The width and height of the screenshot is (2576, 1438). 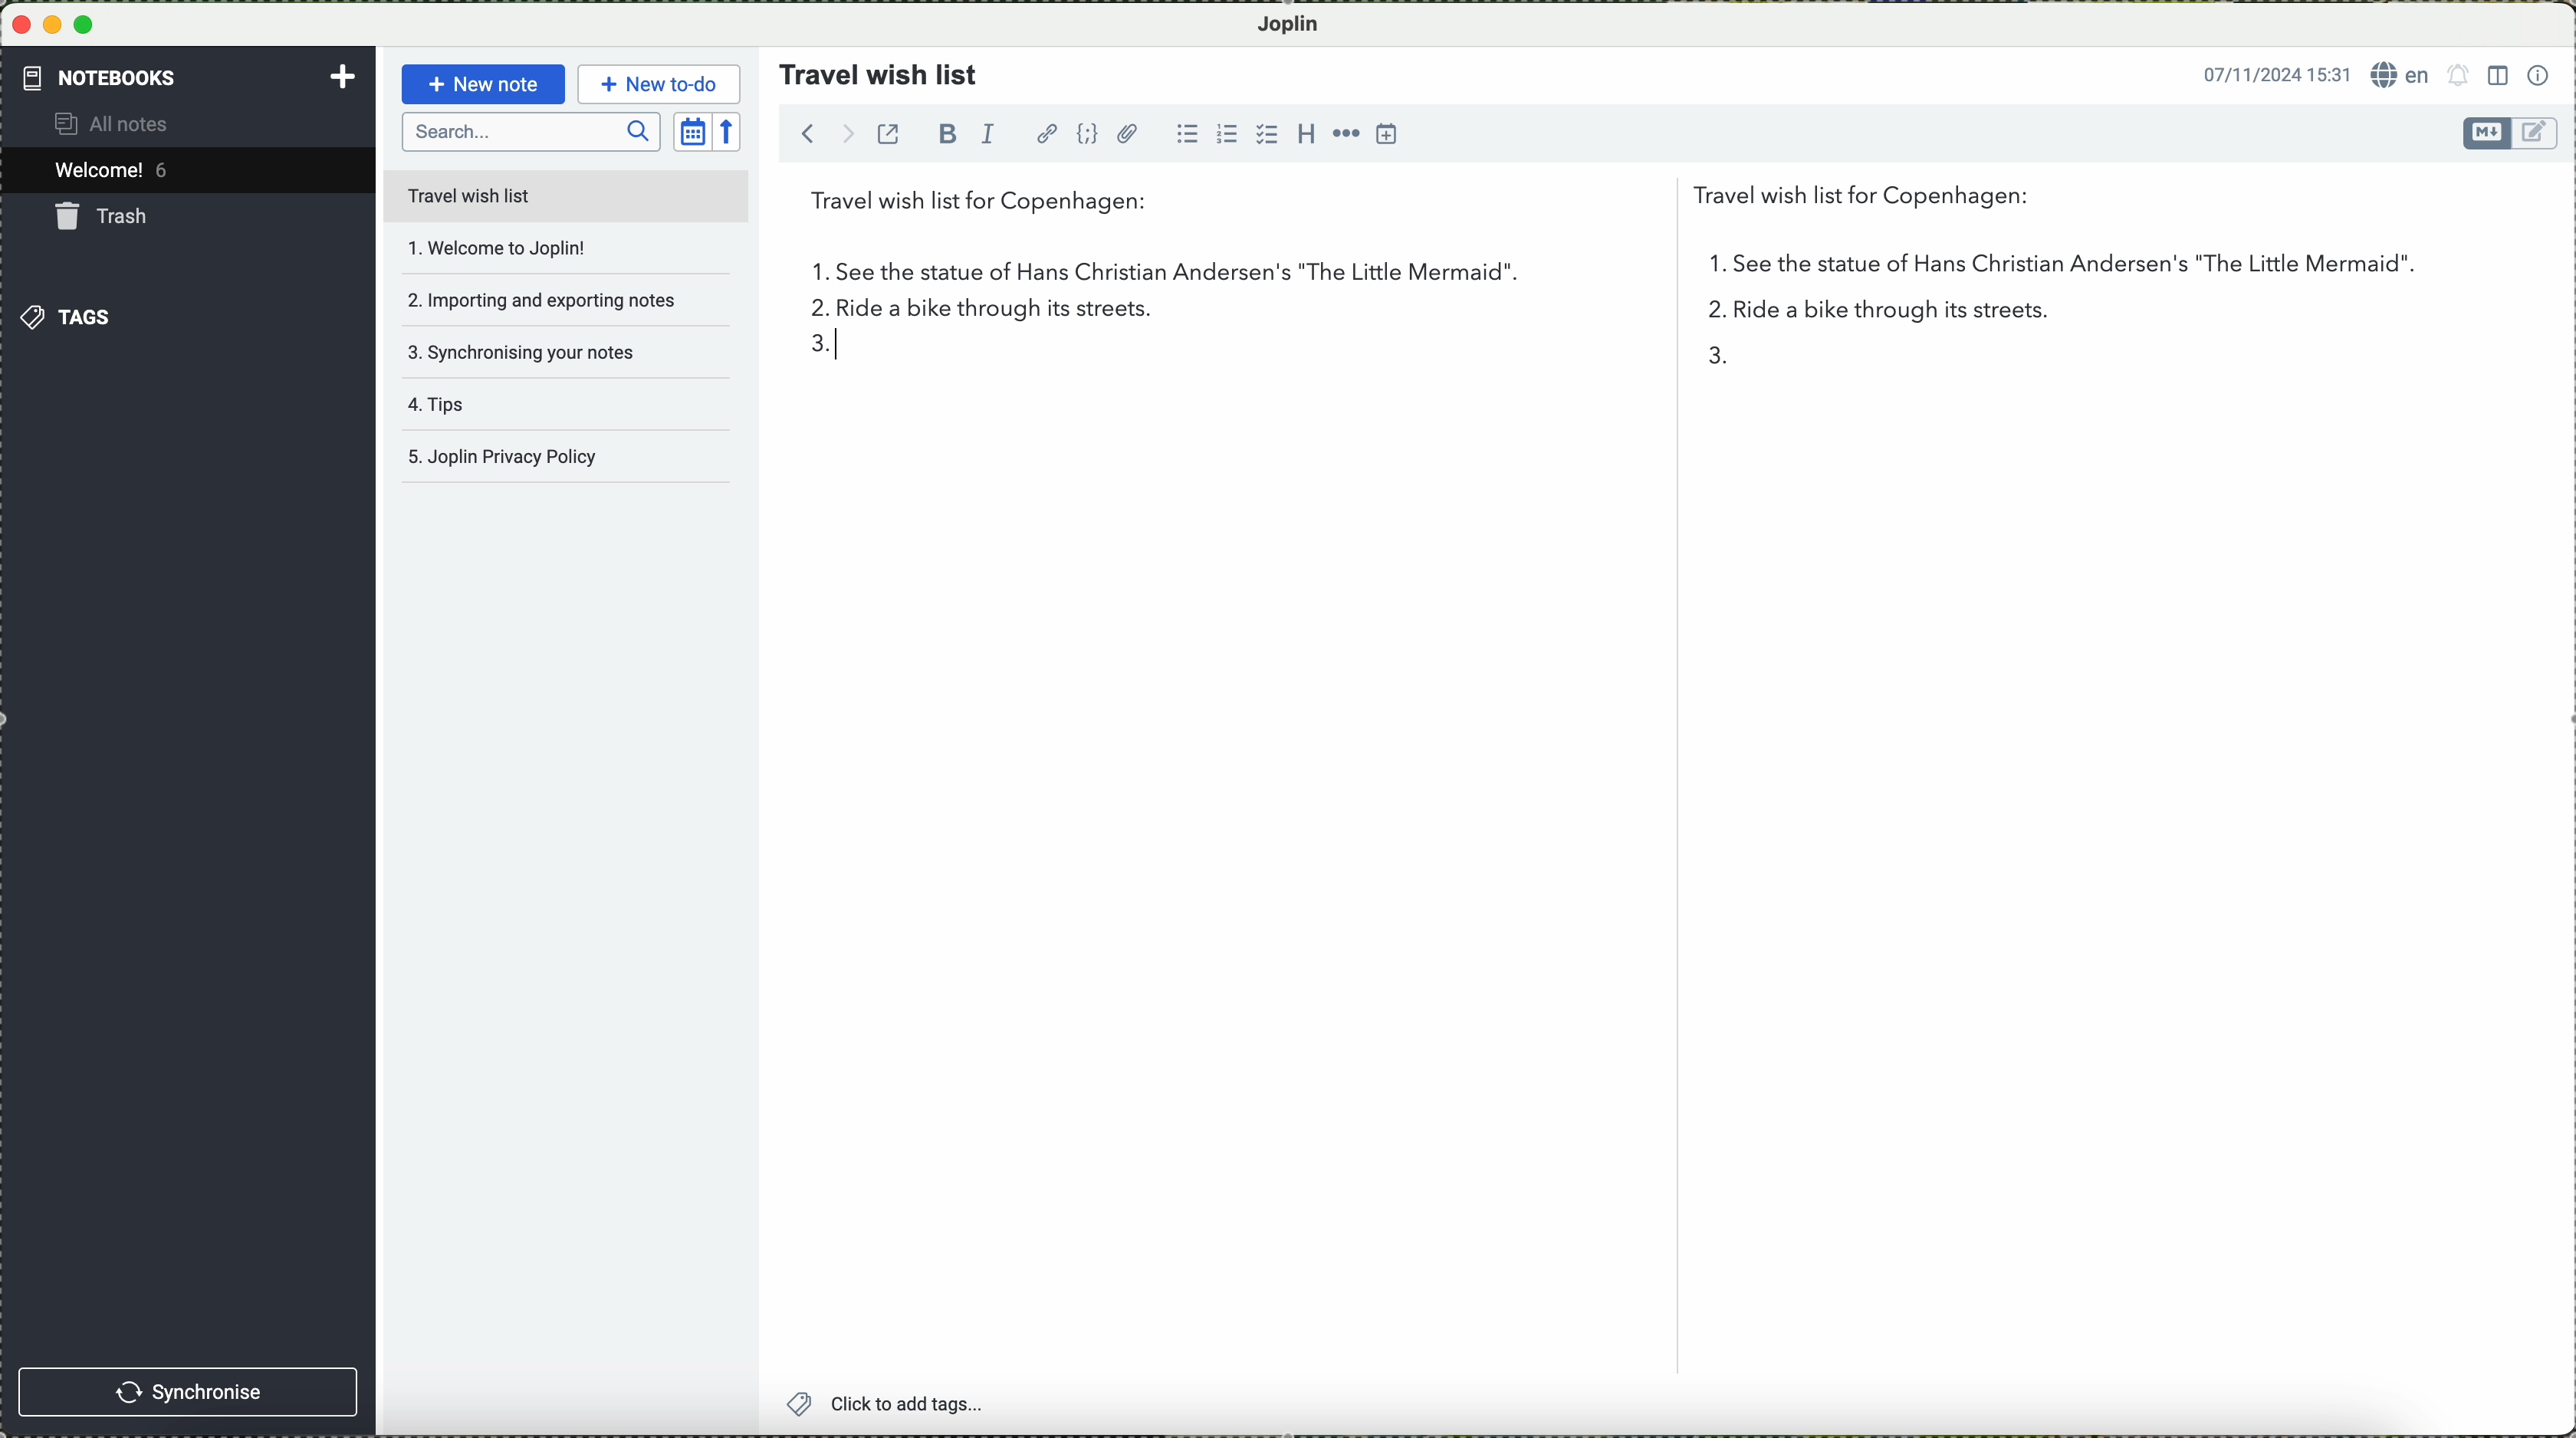 What do you see at coordinates (1299, 23) in the screenshot?
I see `Joplin` at bounding box center [1299, 23].